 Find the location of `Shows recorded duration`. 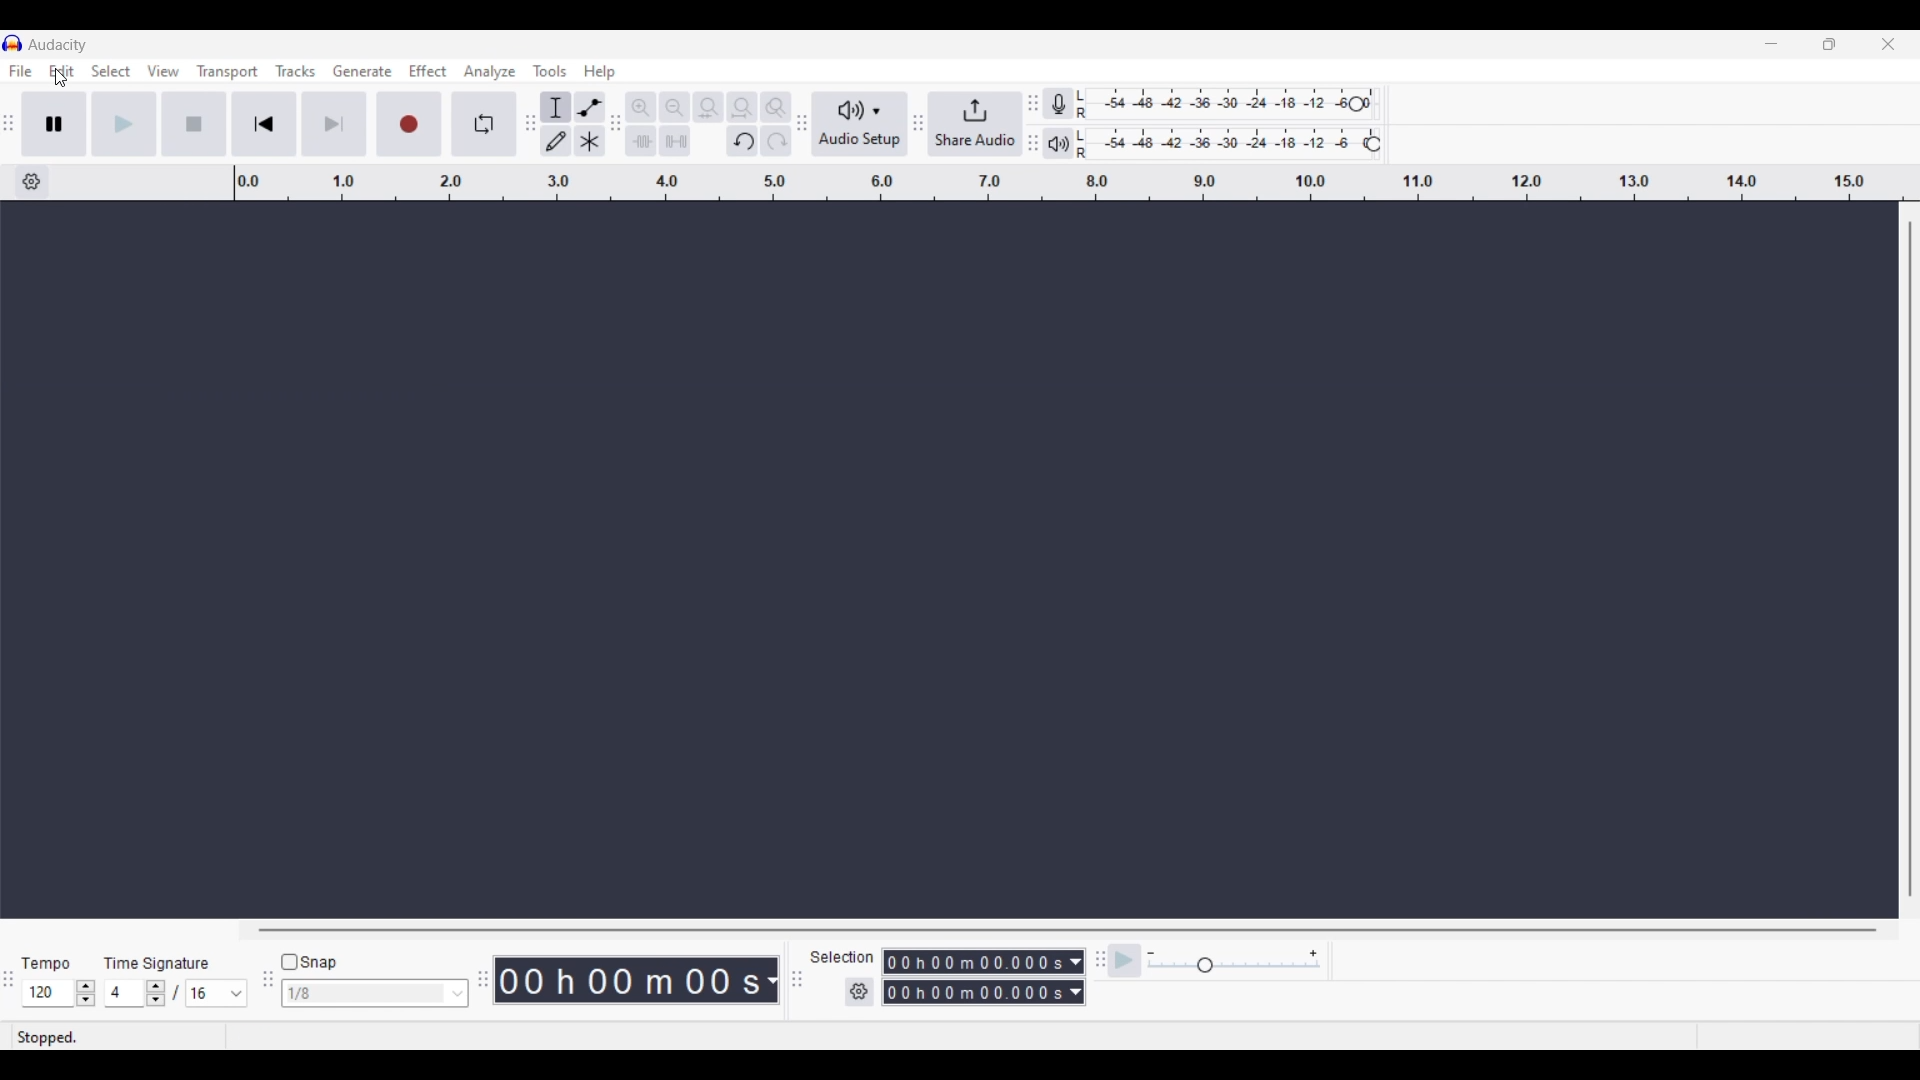

Shows recorded duration is located at coordinates (628, 980).